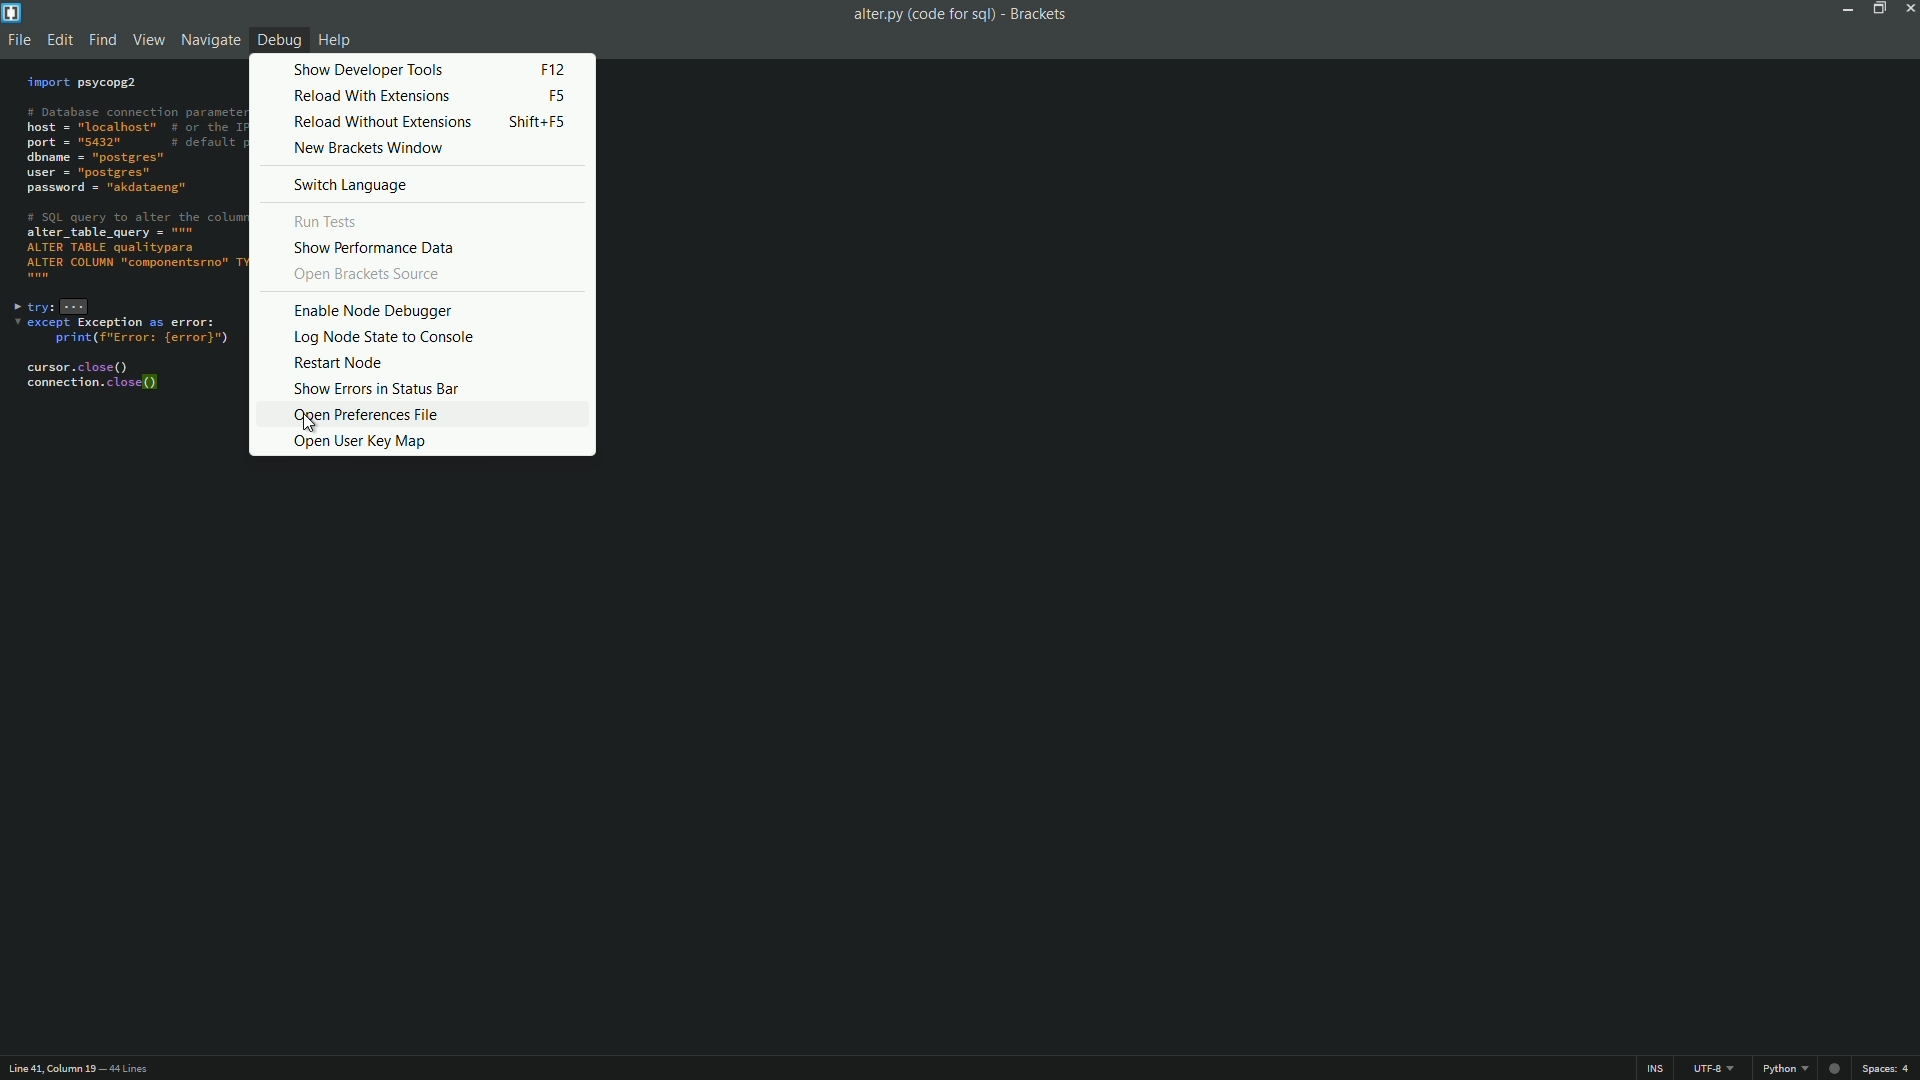 Image resolution: width=1920 pixels, height=1080 pixels. Describe the element at coordinates (419, 307) in the screenshot. I see `Enable node debugger` at that location.